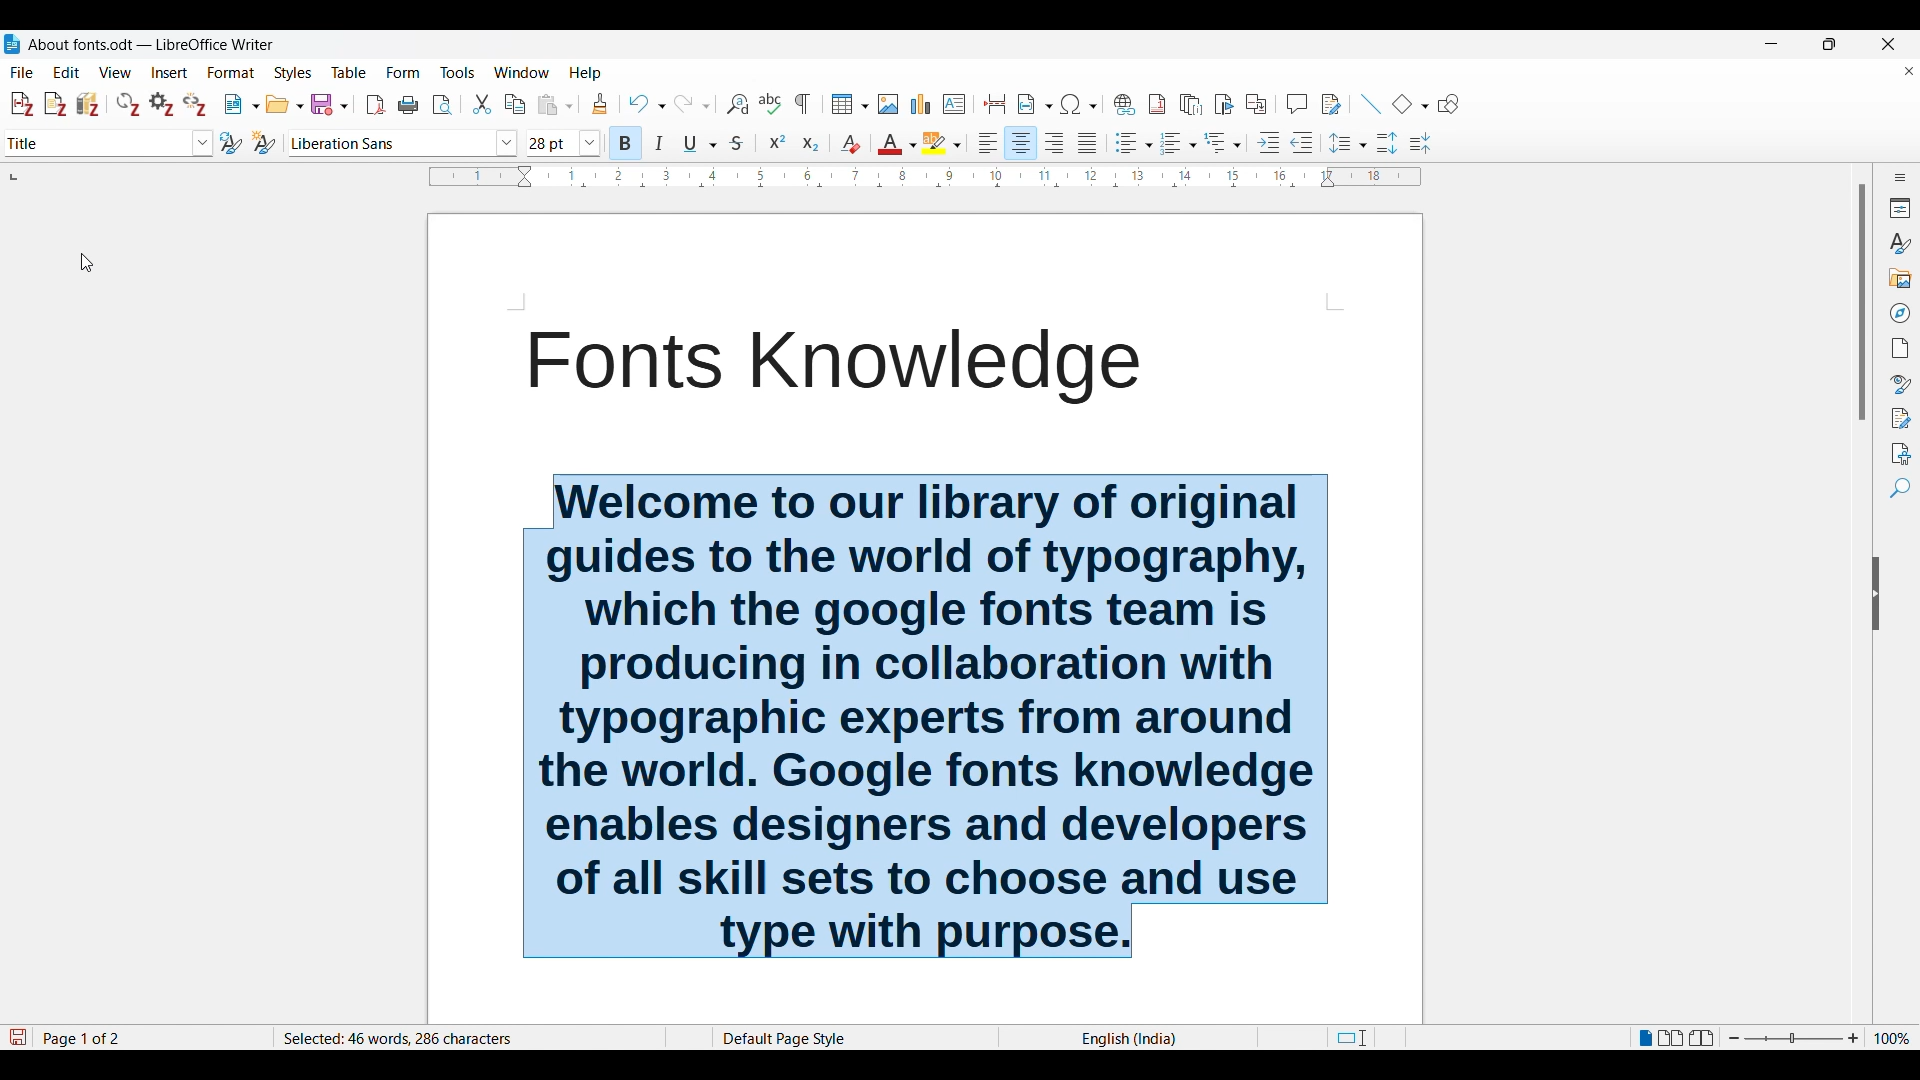 The image size is (1920, 1080). I want to click on Left alignment, so click(987, 143).